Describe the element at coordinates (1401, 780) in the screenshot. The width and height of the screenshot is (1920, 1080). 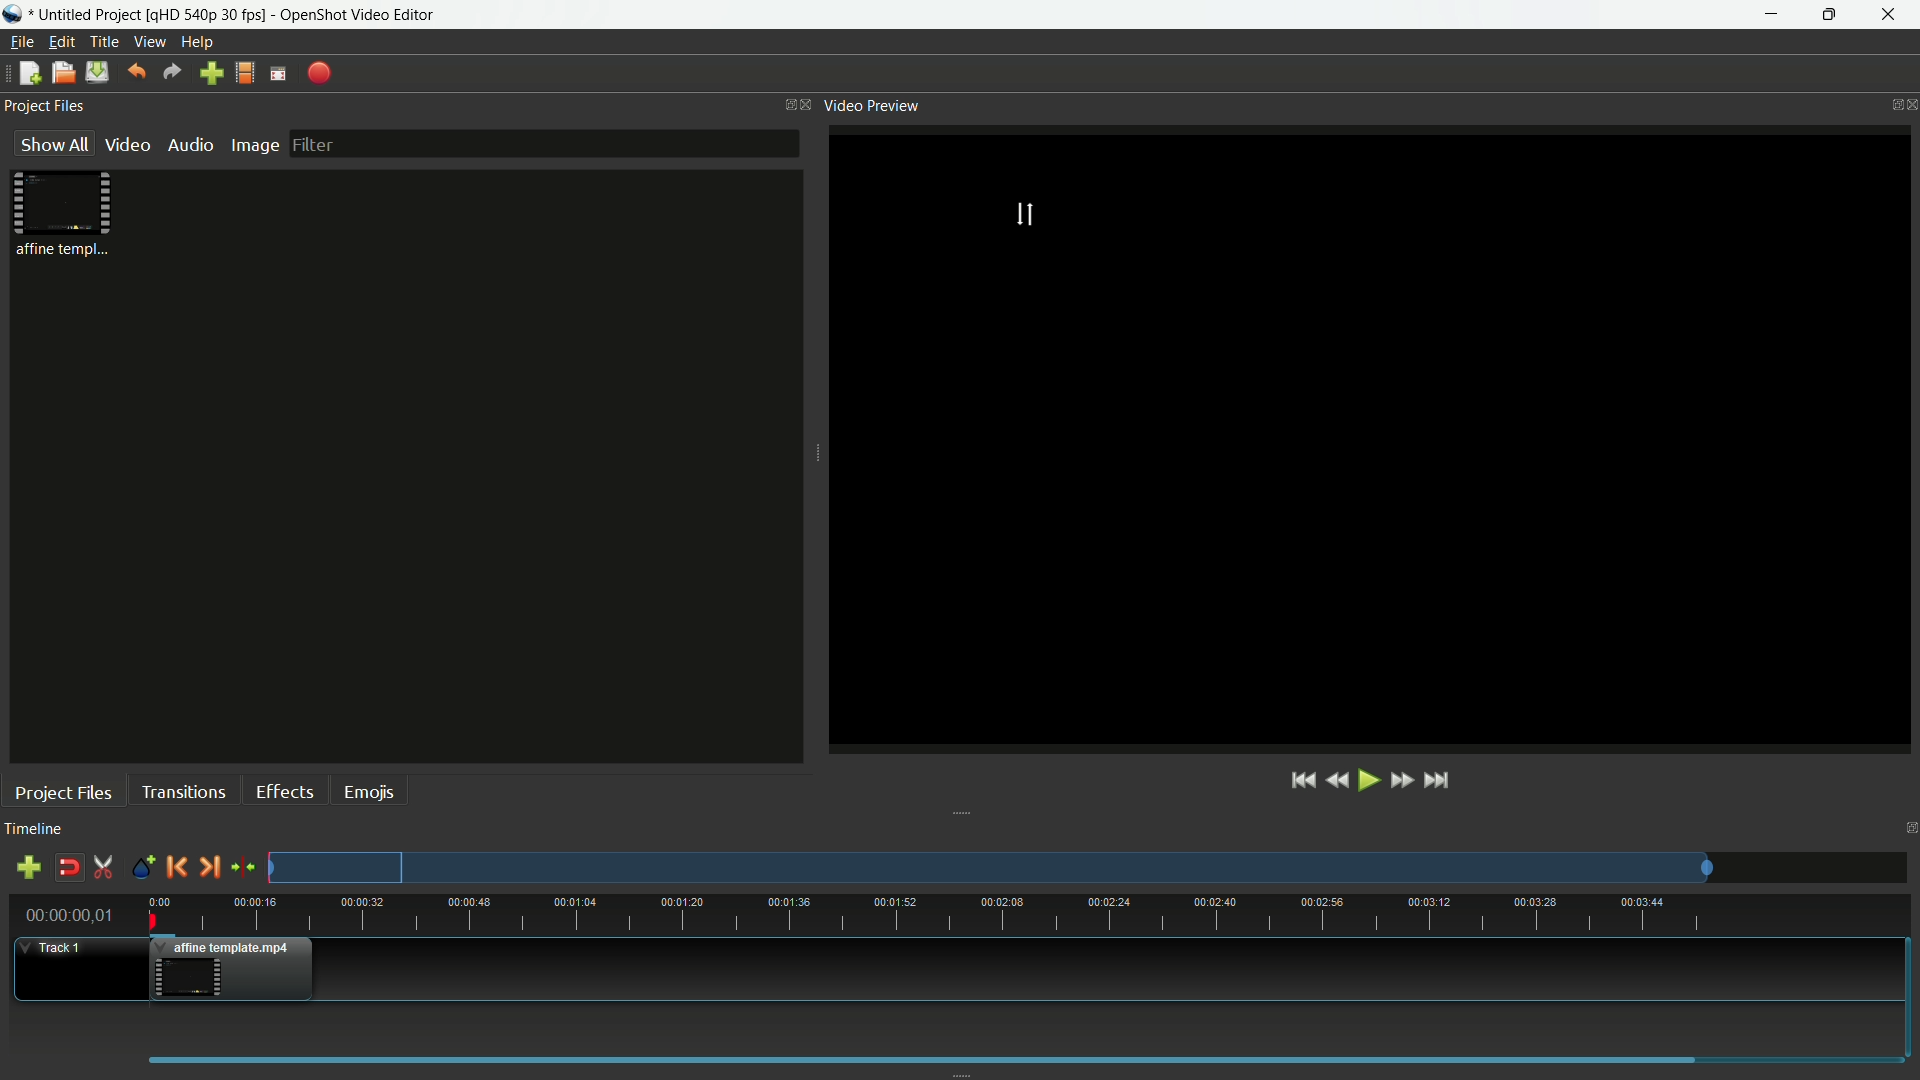
I see `fast forward` at that location.